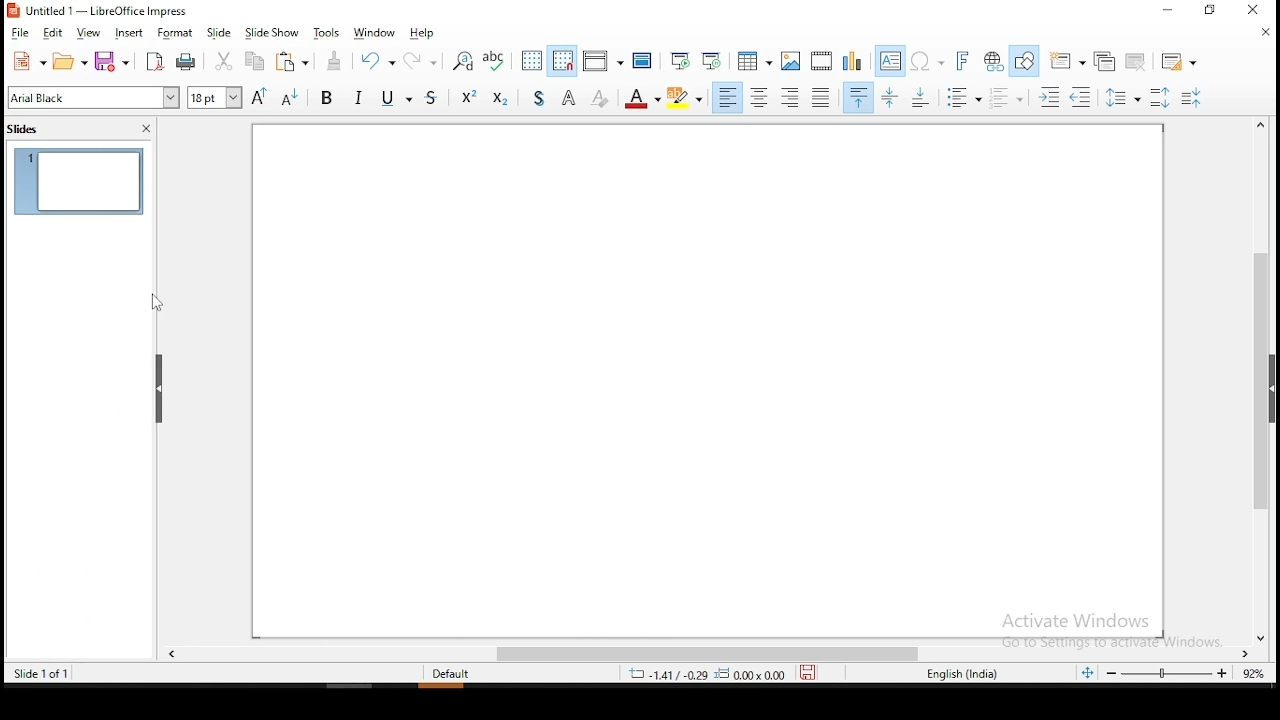  Describe the element at coordinates (821, 61) in the screenshot. I see `insert audio or video` at that location.